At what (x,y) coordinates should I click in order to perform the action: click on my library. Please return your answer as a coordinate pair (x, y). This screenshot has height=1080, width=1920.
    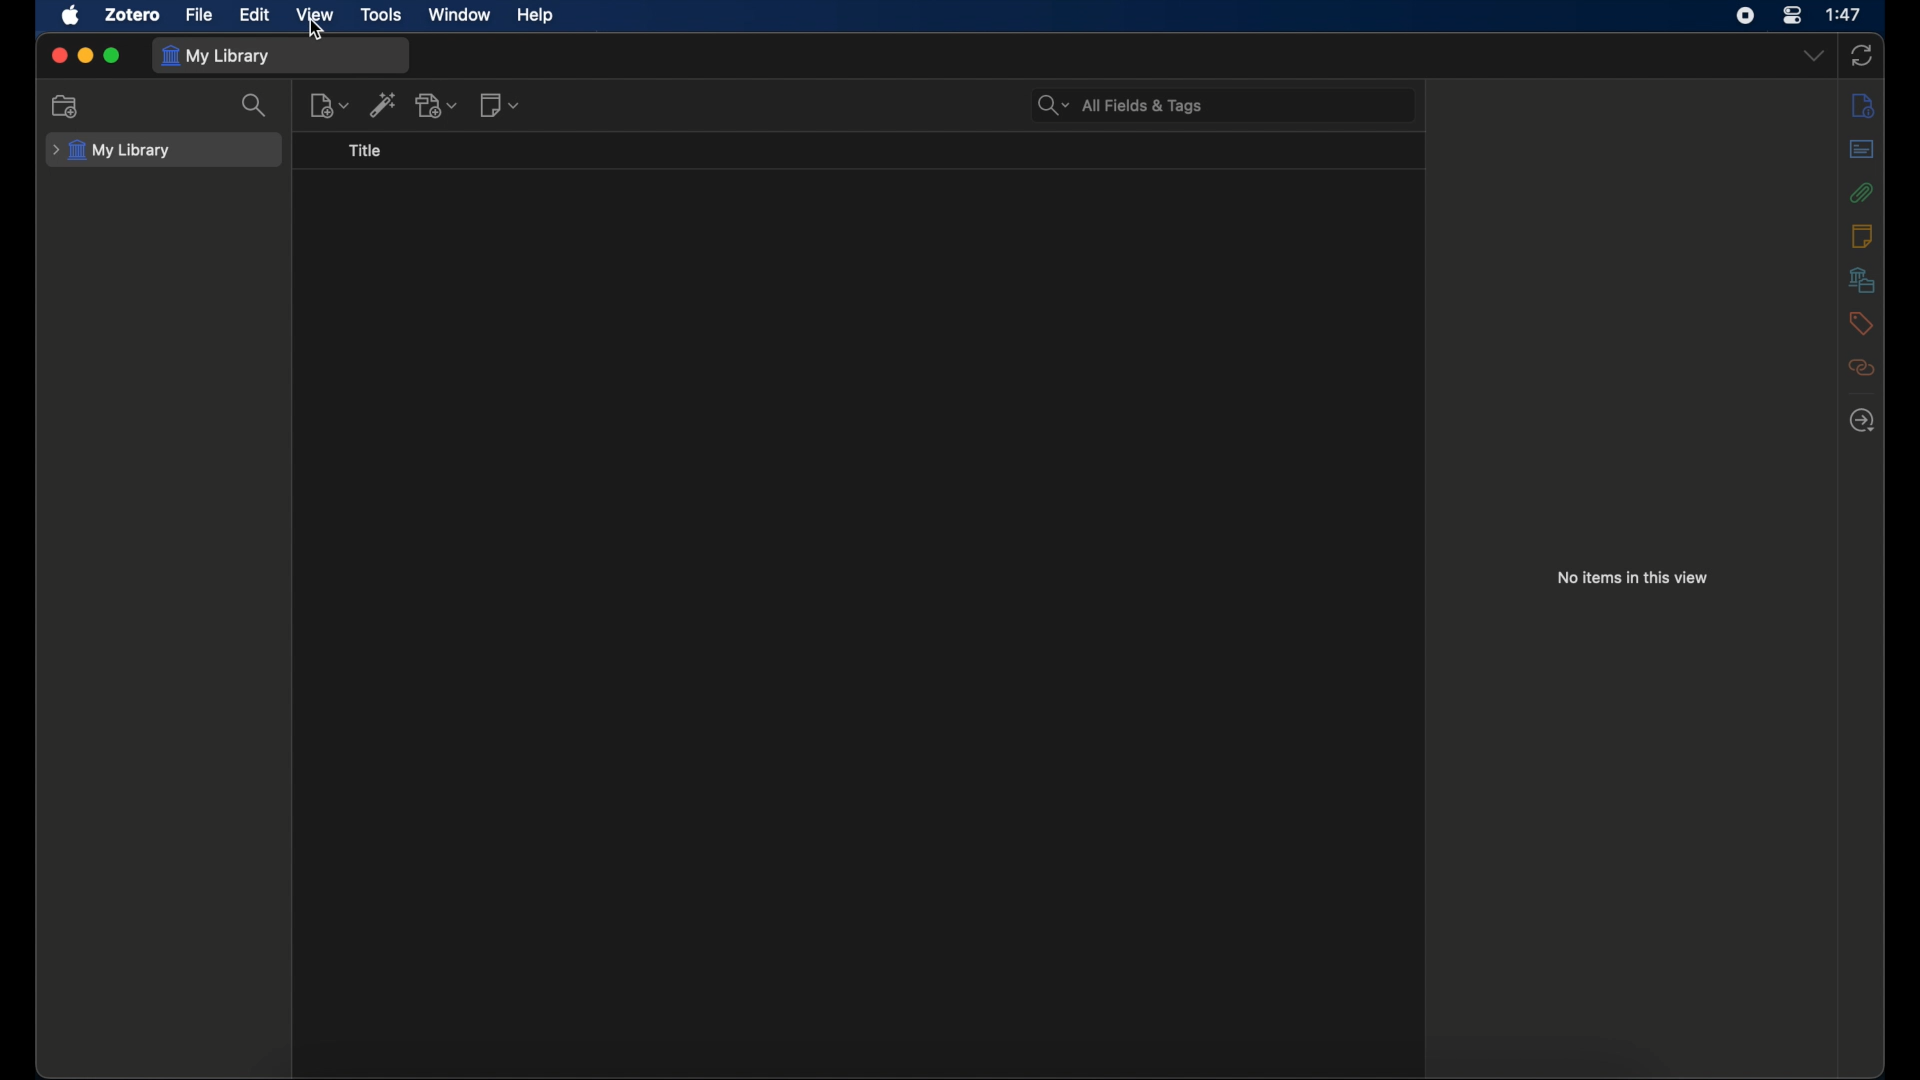
    Looking at the image, I should click on (215, 56).